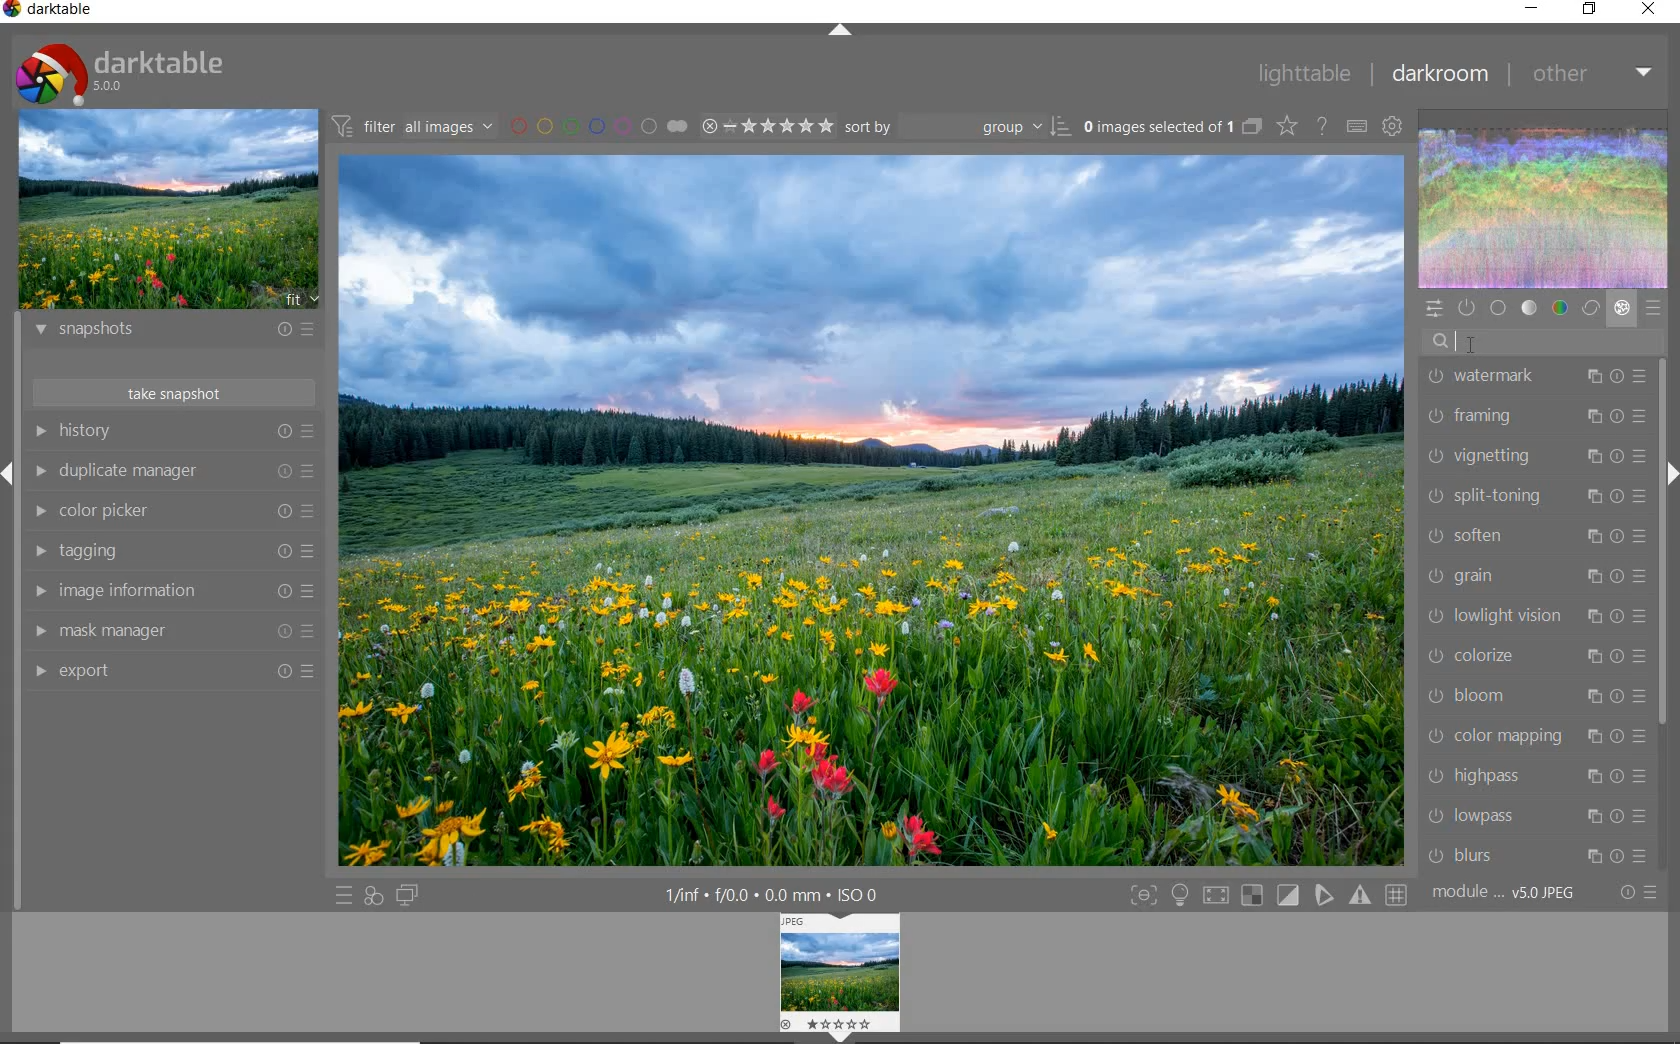 Image resolution: width=1680 pixels, height=1044 pixels. Describe the element at coordinates (1306, 76) in the screenshot. I see `lighttable` at that location.